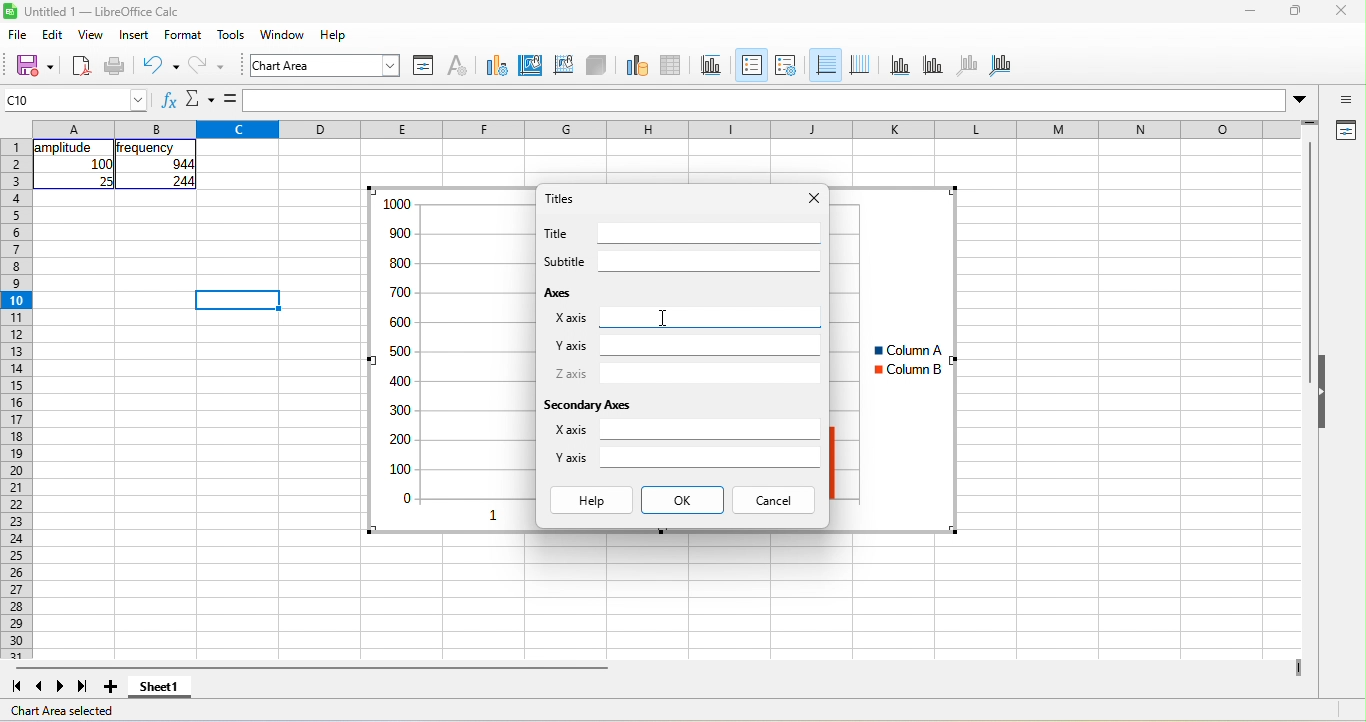  I want to click on z axis, so click(968, 66).